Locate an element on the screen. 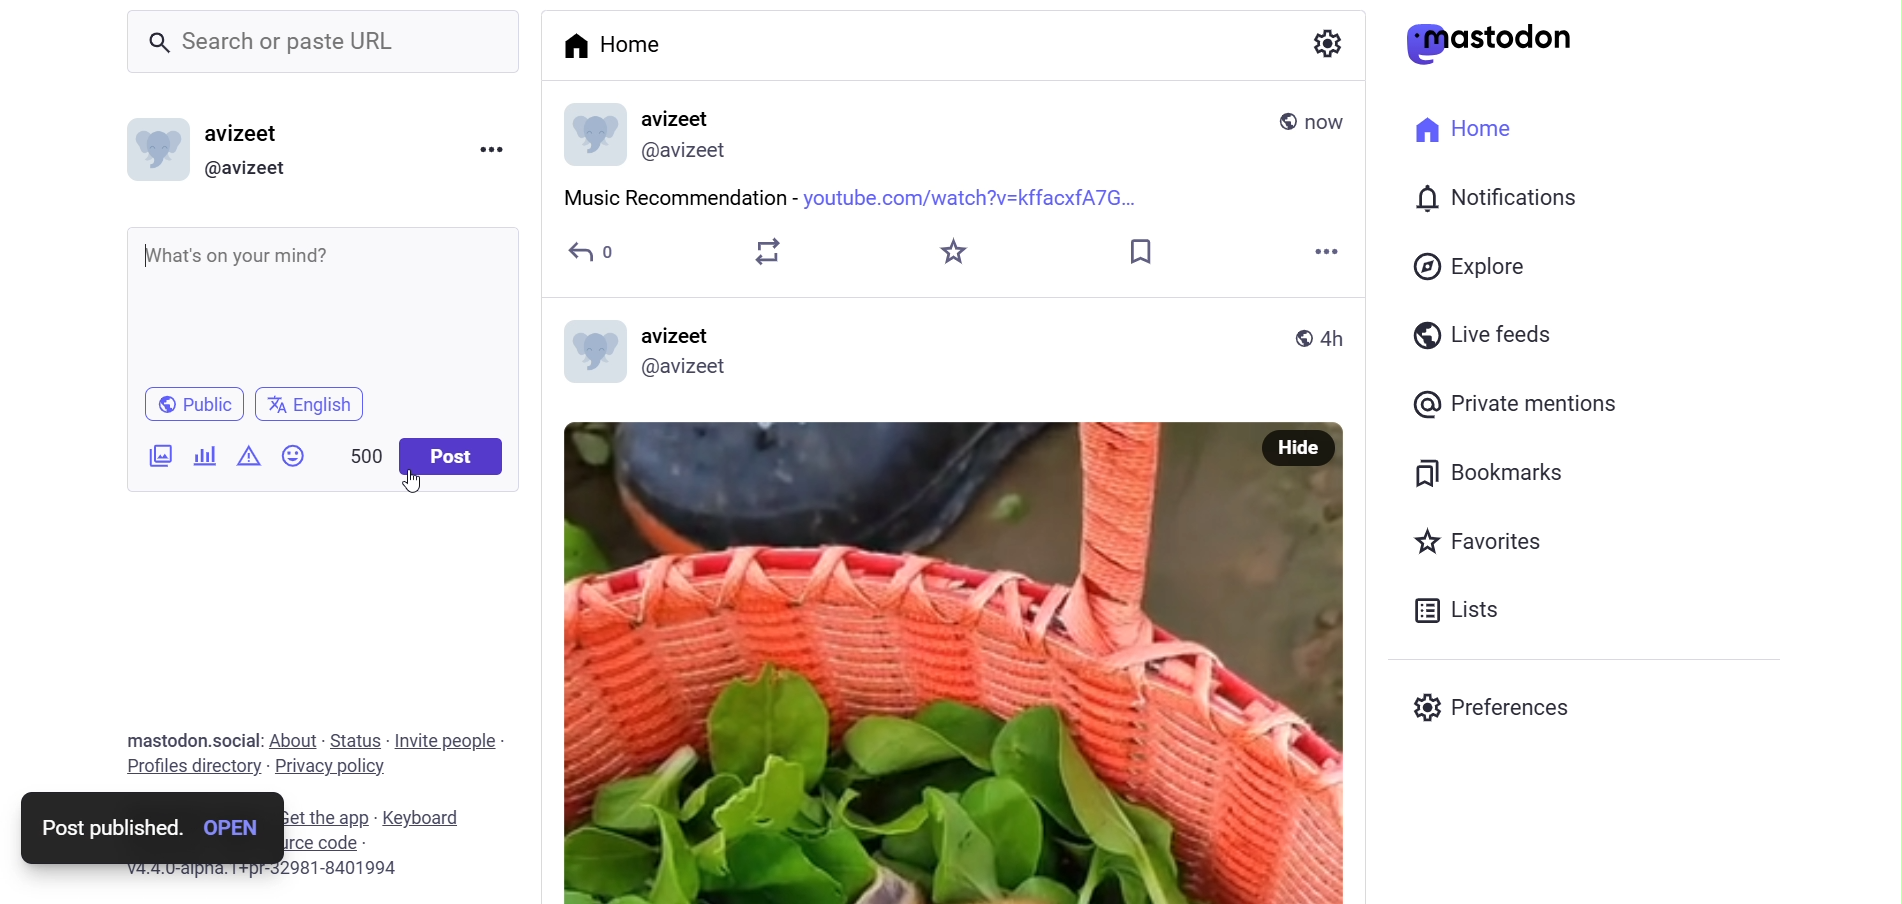 The image size is (1902, 904). reply is located at coordinates (585, 253).